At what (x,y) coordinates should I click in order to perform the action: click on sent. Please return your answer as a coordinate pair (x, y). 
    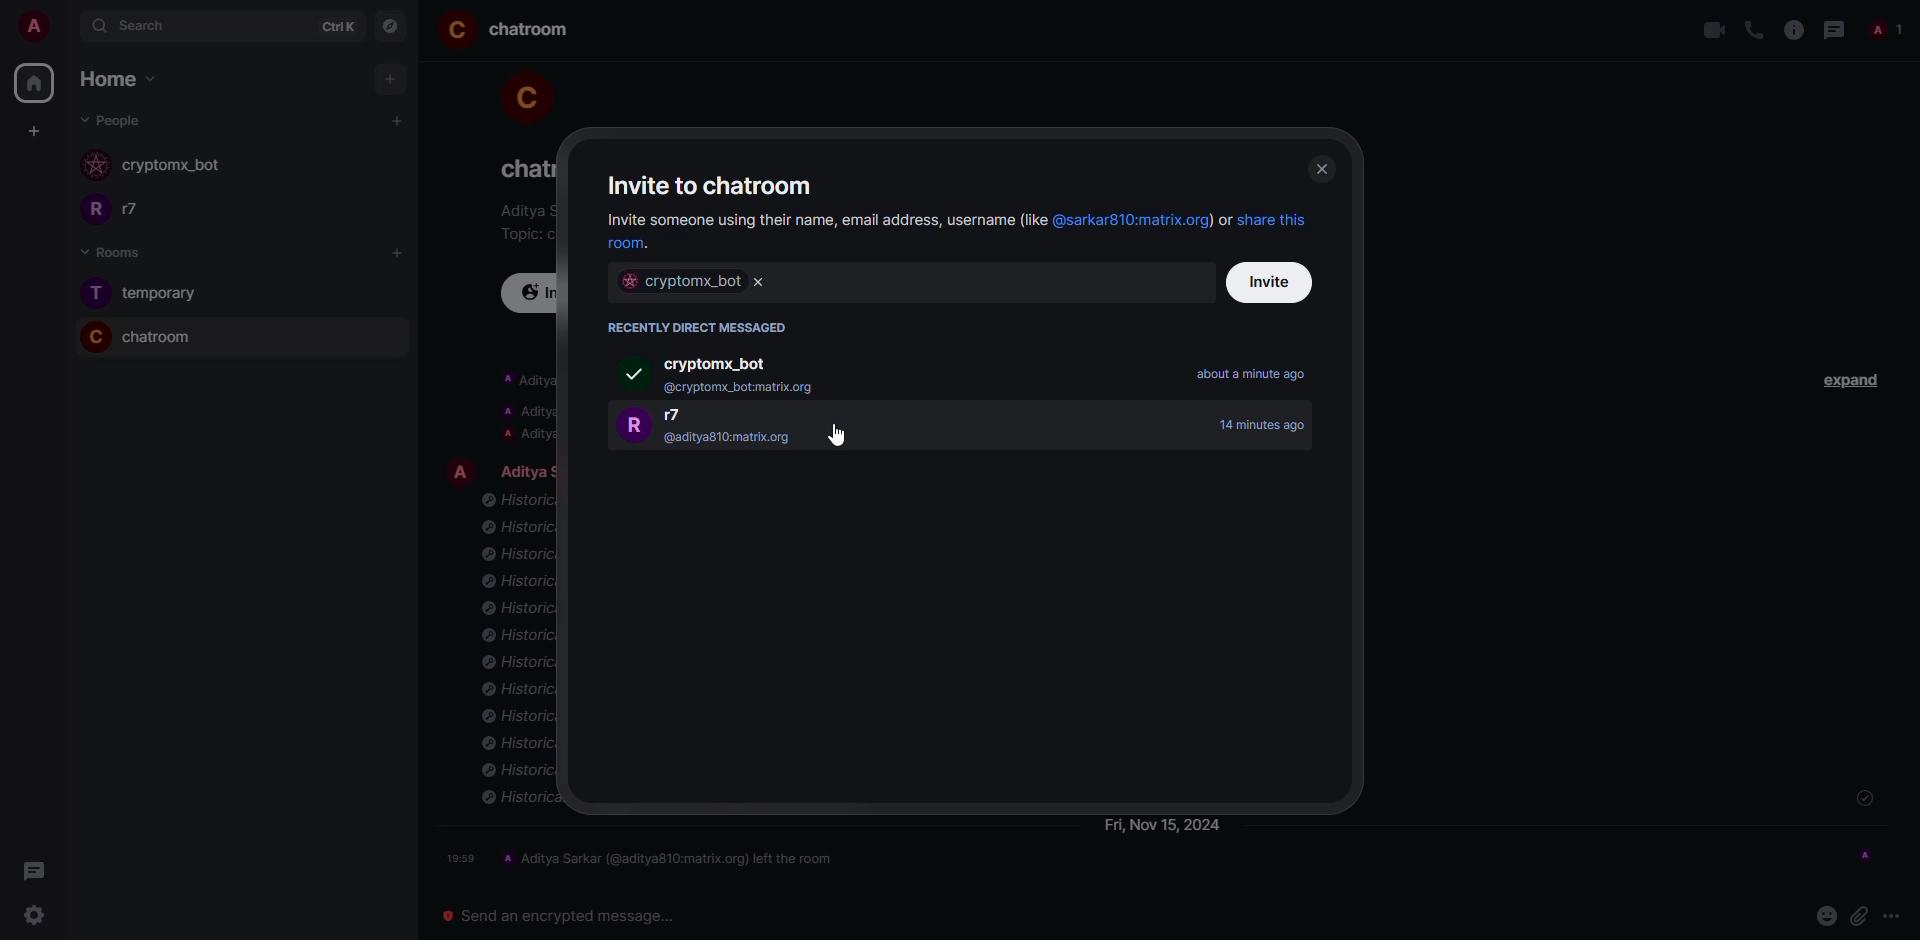
    Looking at the image, I should click on (1863, 799).